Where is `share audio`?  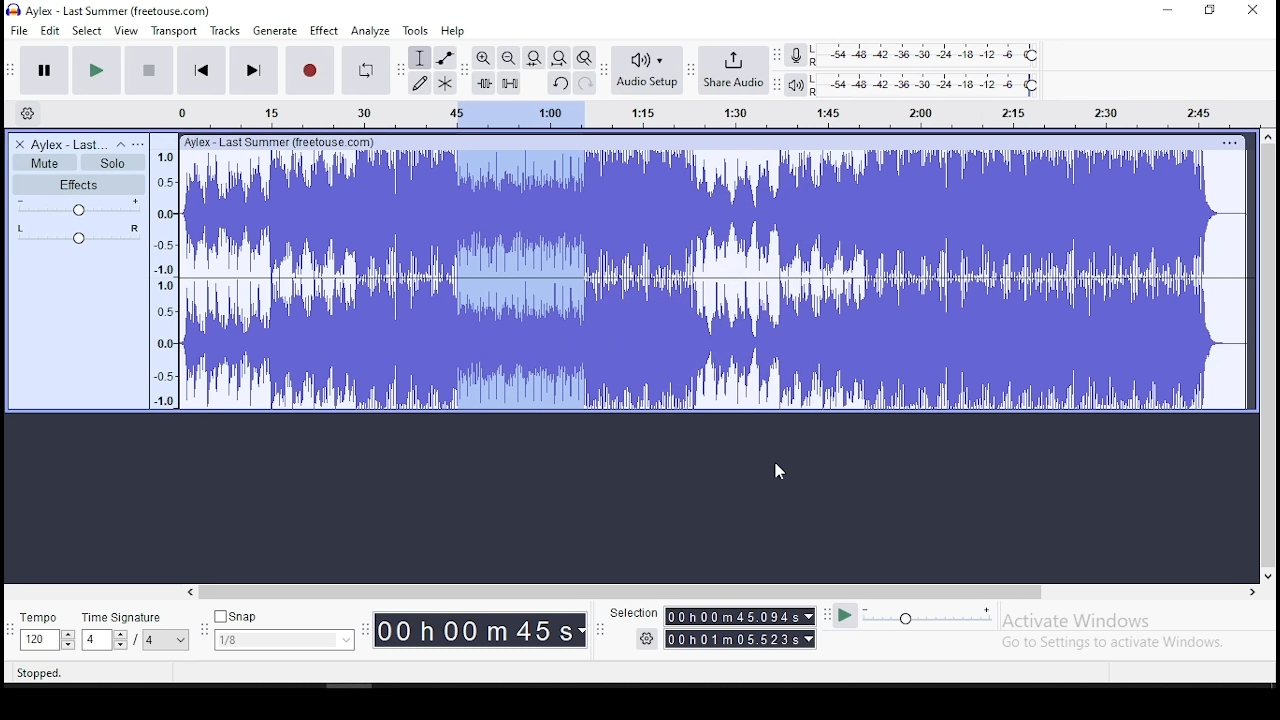
share audio is located at coordinates (736, 71).